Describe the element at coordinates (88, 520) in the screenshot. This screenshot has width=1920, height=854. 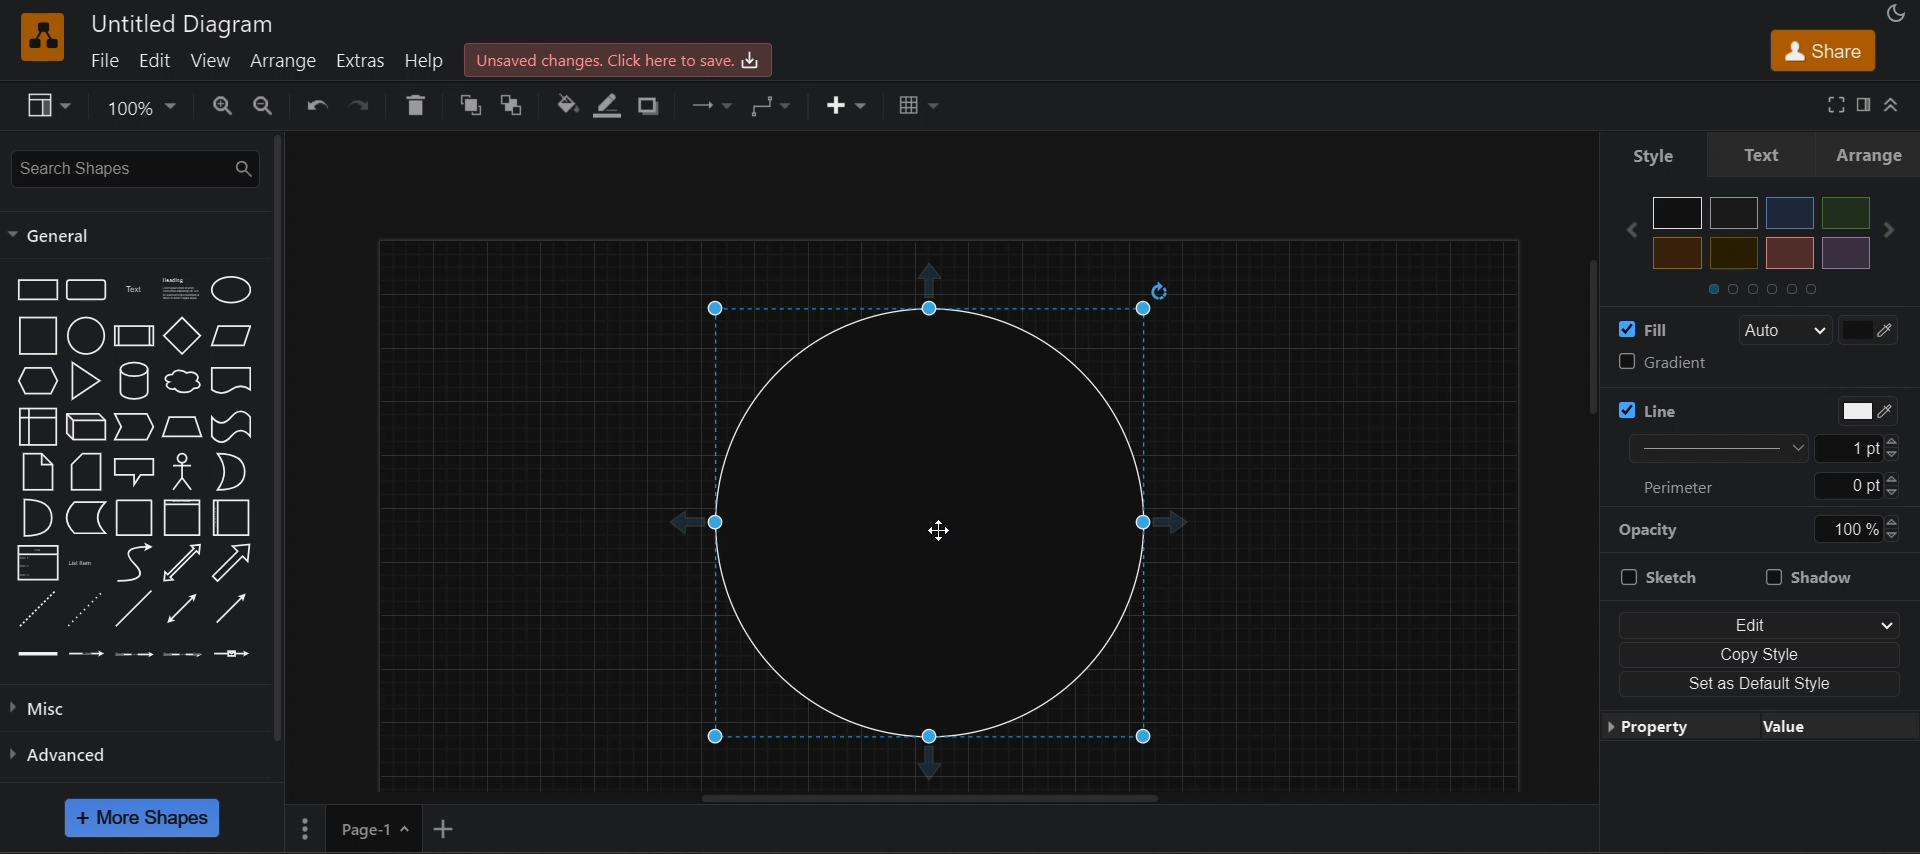
I see `data storage` at that location.